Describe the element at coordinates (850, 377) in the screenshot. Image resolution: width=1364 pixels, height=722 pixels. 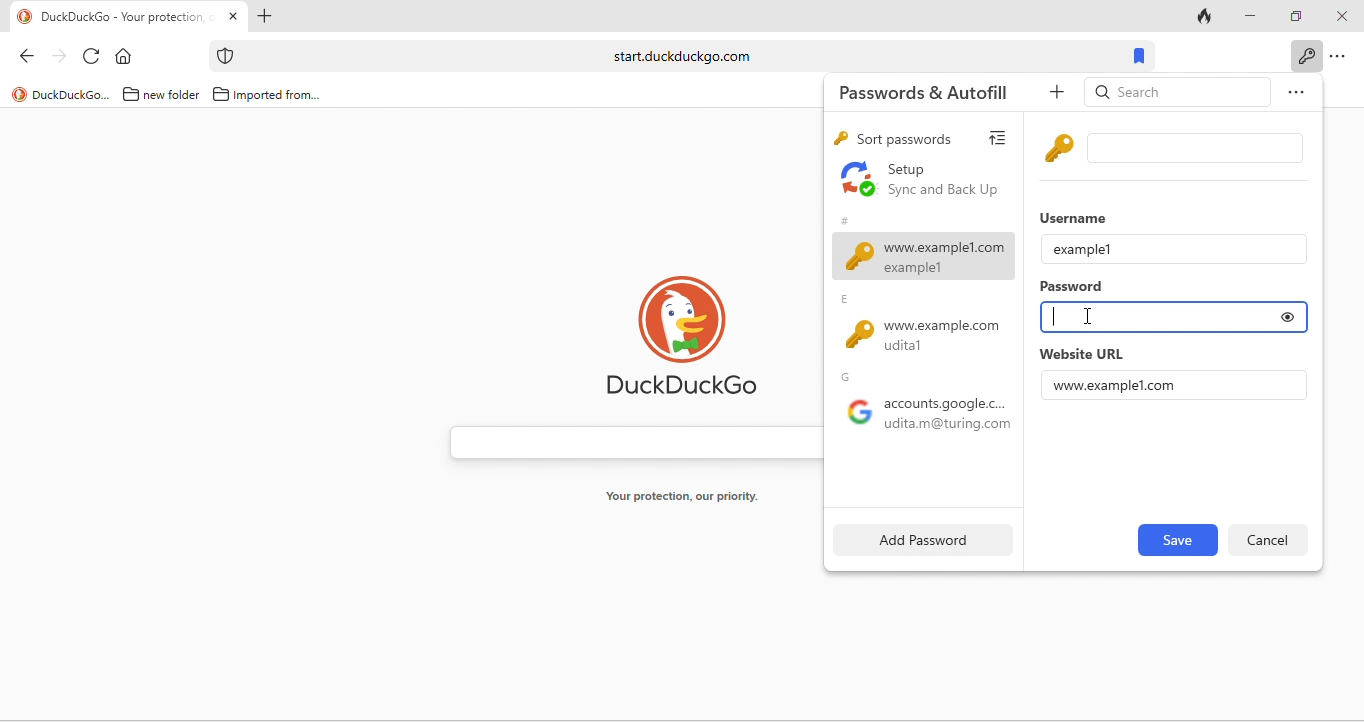
I see `g` at that location.